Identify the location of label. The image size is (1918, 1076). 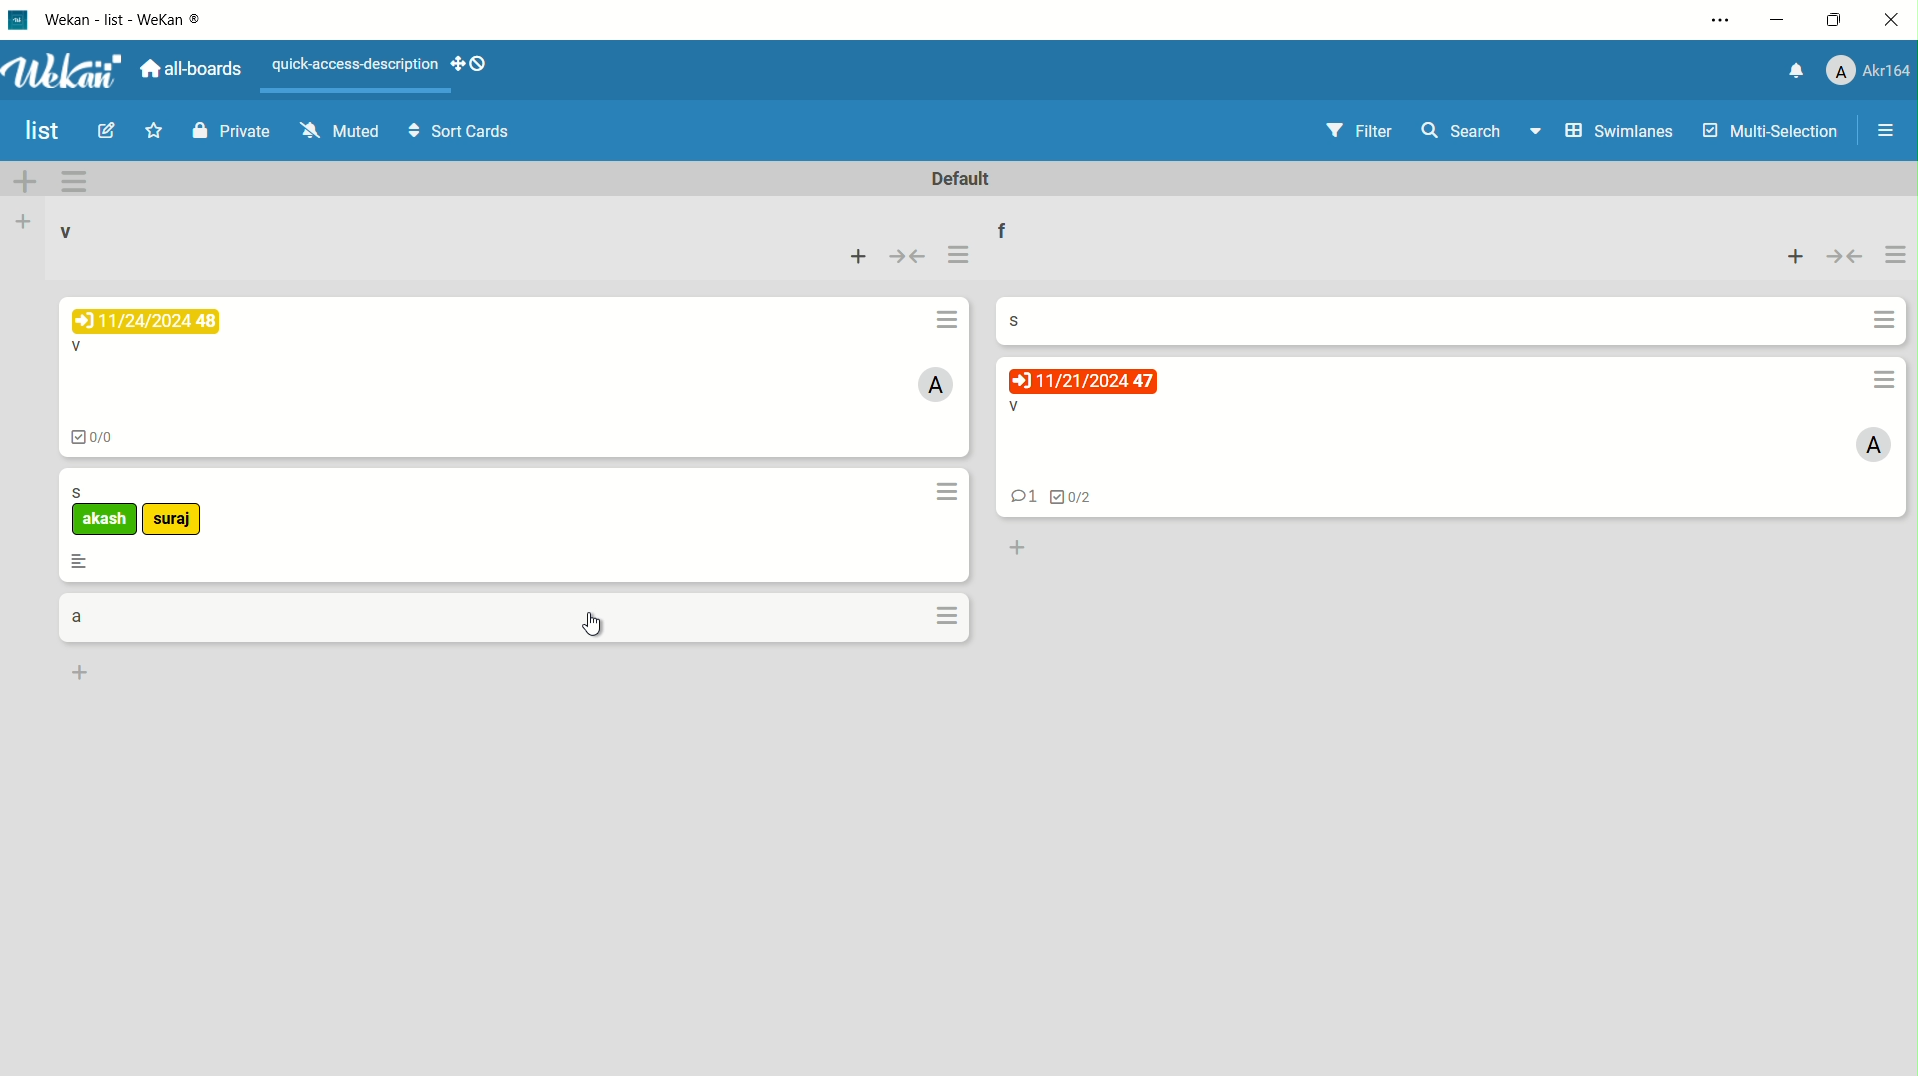
(105, 520).